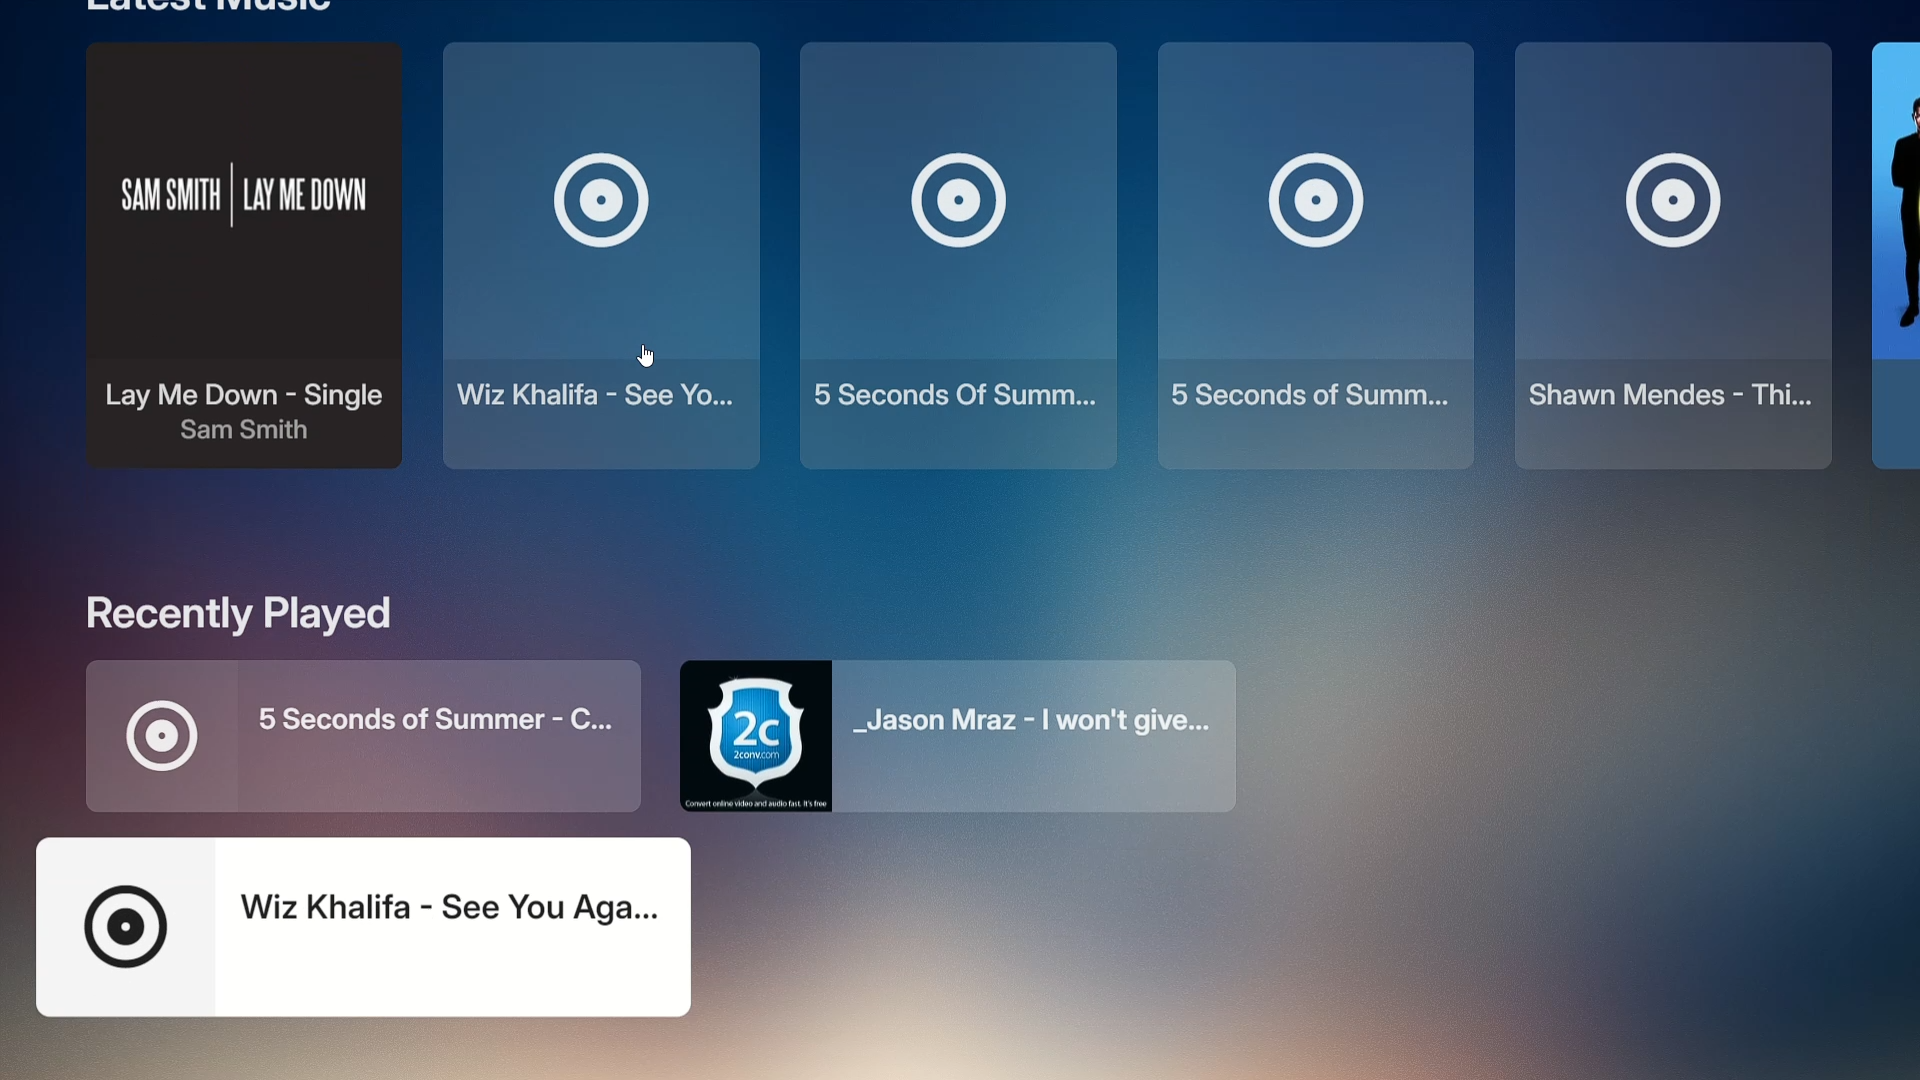 This screenshot has height=1080, width=1920. I want to click on Jason Mraz, so click(961, 737).